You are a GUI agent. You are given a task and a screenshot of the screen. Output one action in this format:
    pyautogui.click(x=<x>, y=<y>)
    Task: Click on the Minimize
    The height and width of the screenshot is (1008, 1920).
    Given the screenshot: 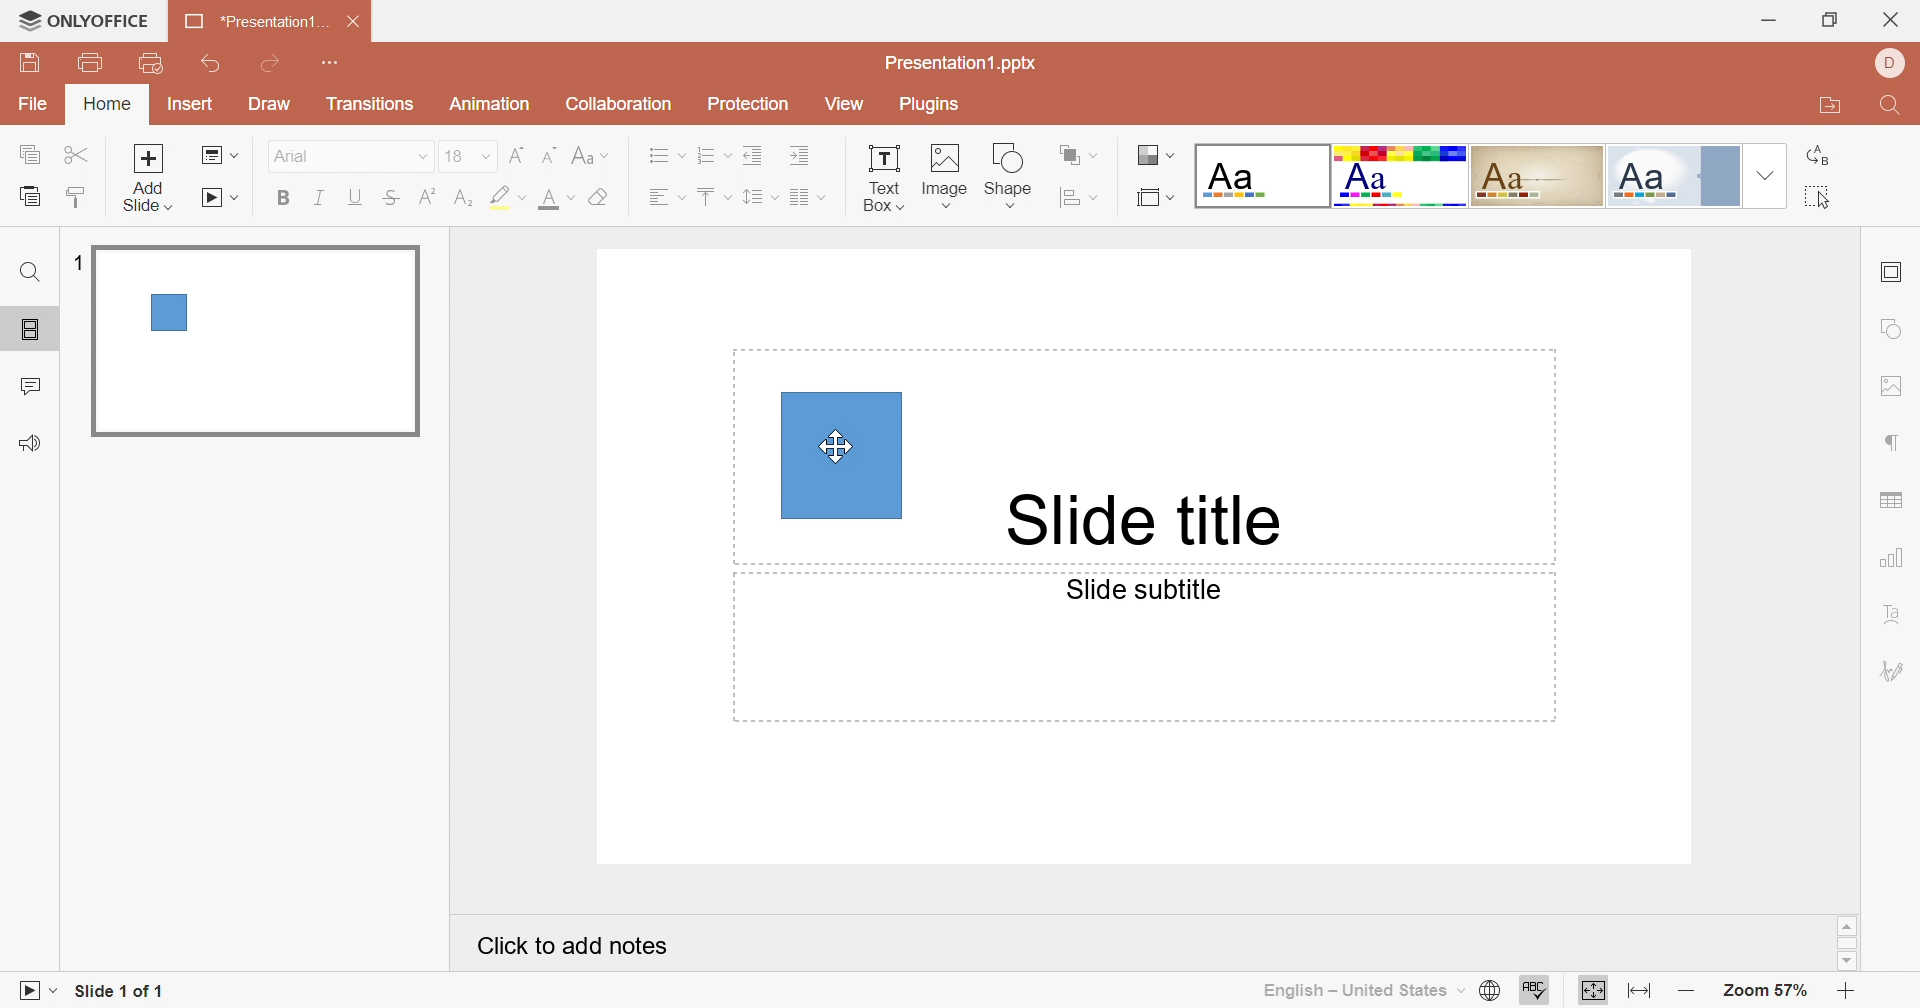 What is the action you would take?
    pyautogui.click(x=1767, y=22)
    